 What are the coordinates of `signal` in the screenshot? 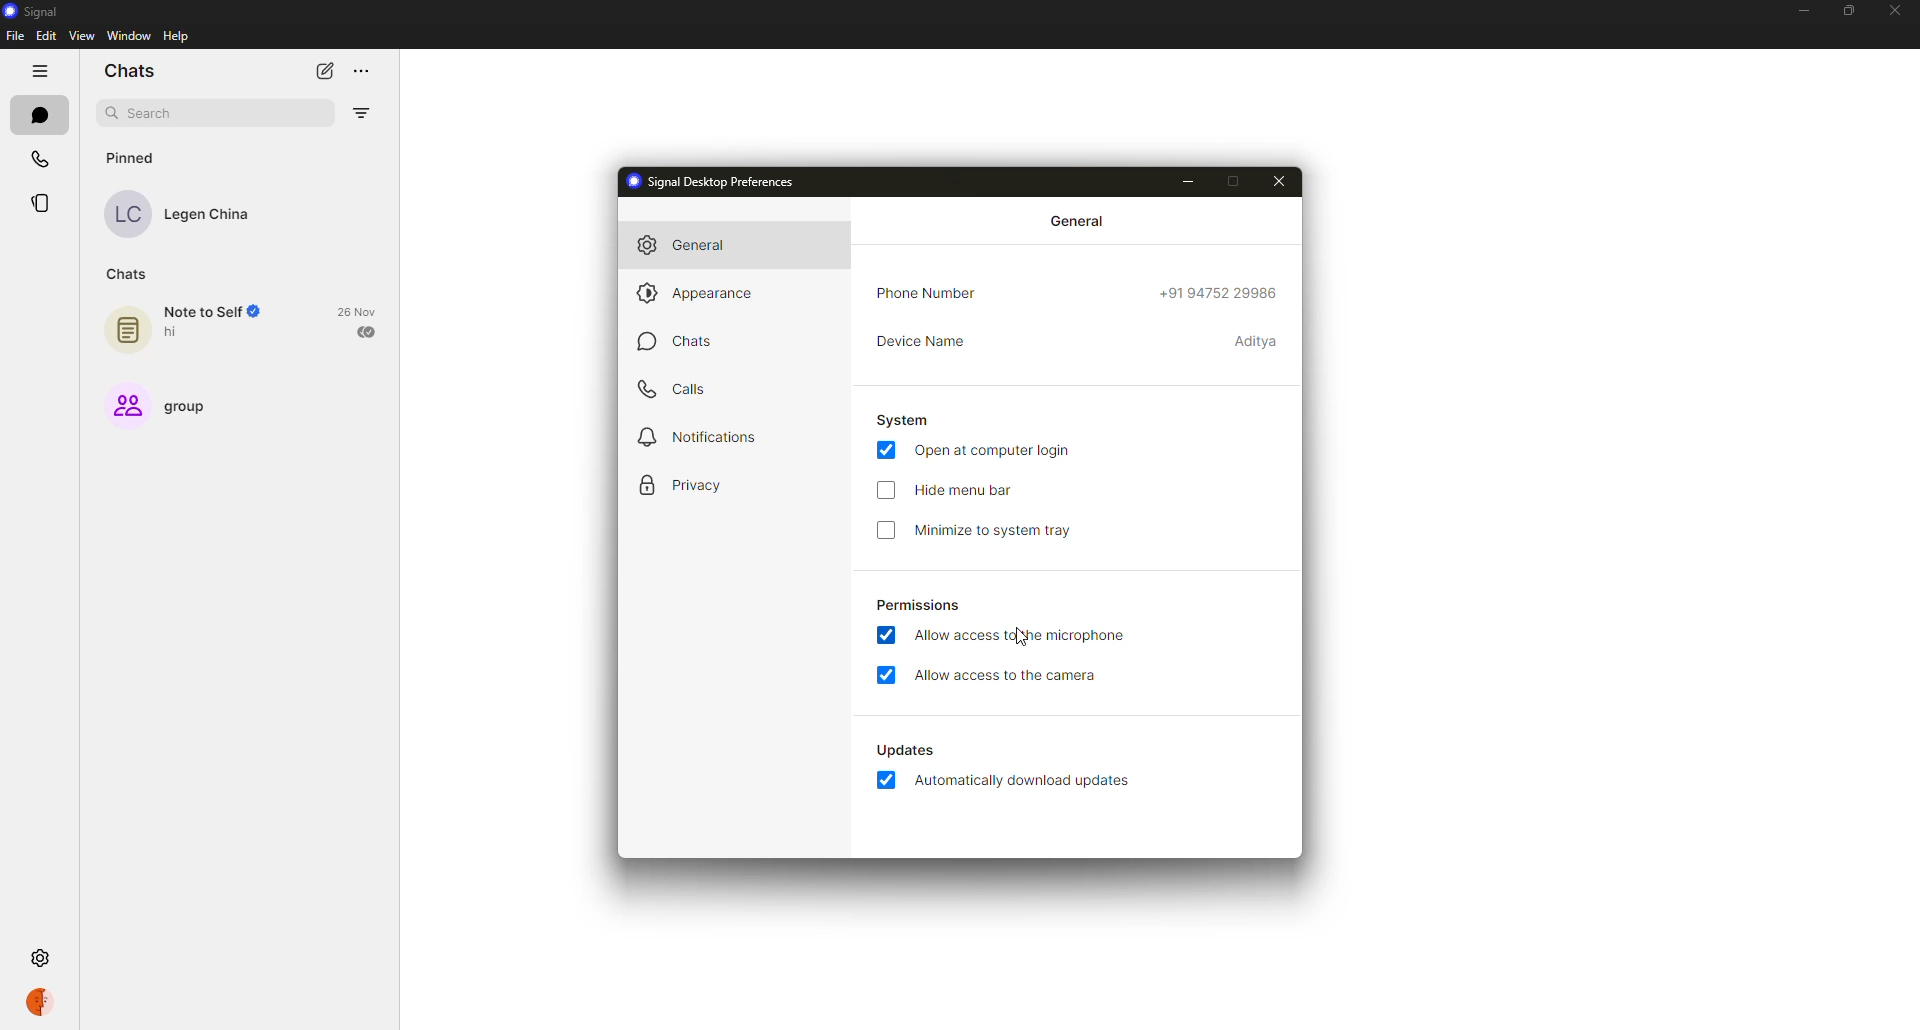 It's located at (34, 12).